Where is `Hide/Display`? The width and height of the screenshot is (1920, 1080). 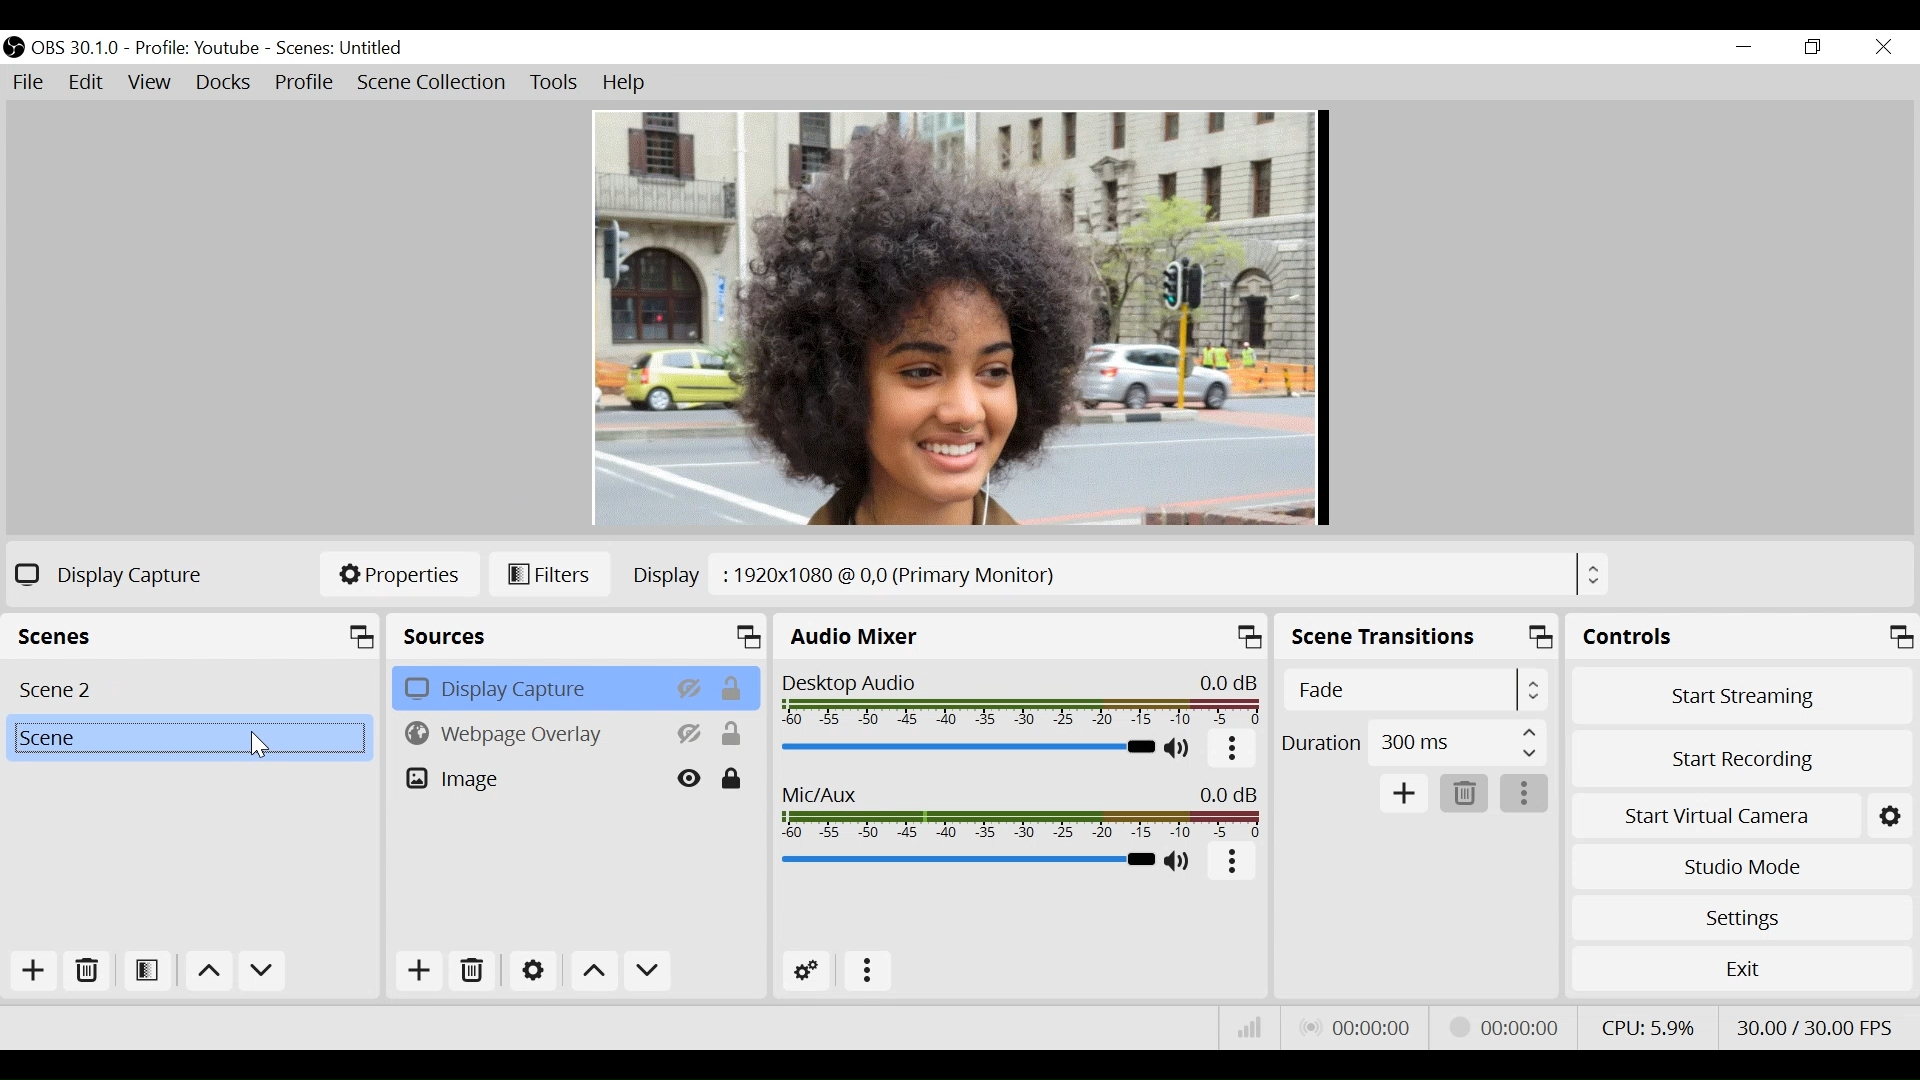
Hide/Display is located at coordinates (691, 778).